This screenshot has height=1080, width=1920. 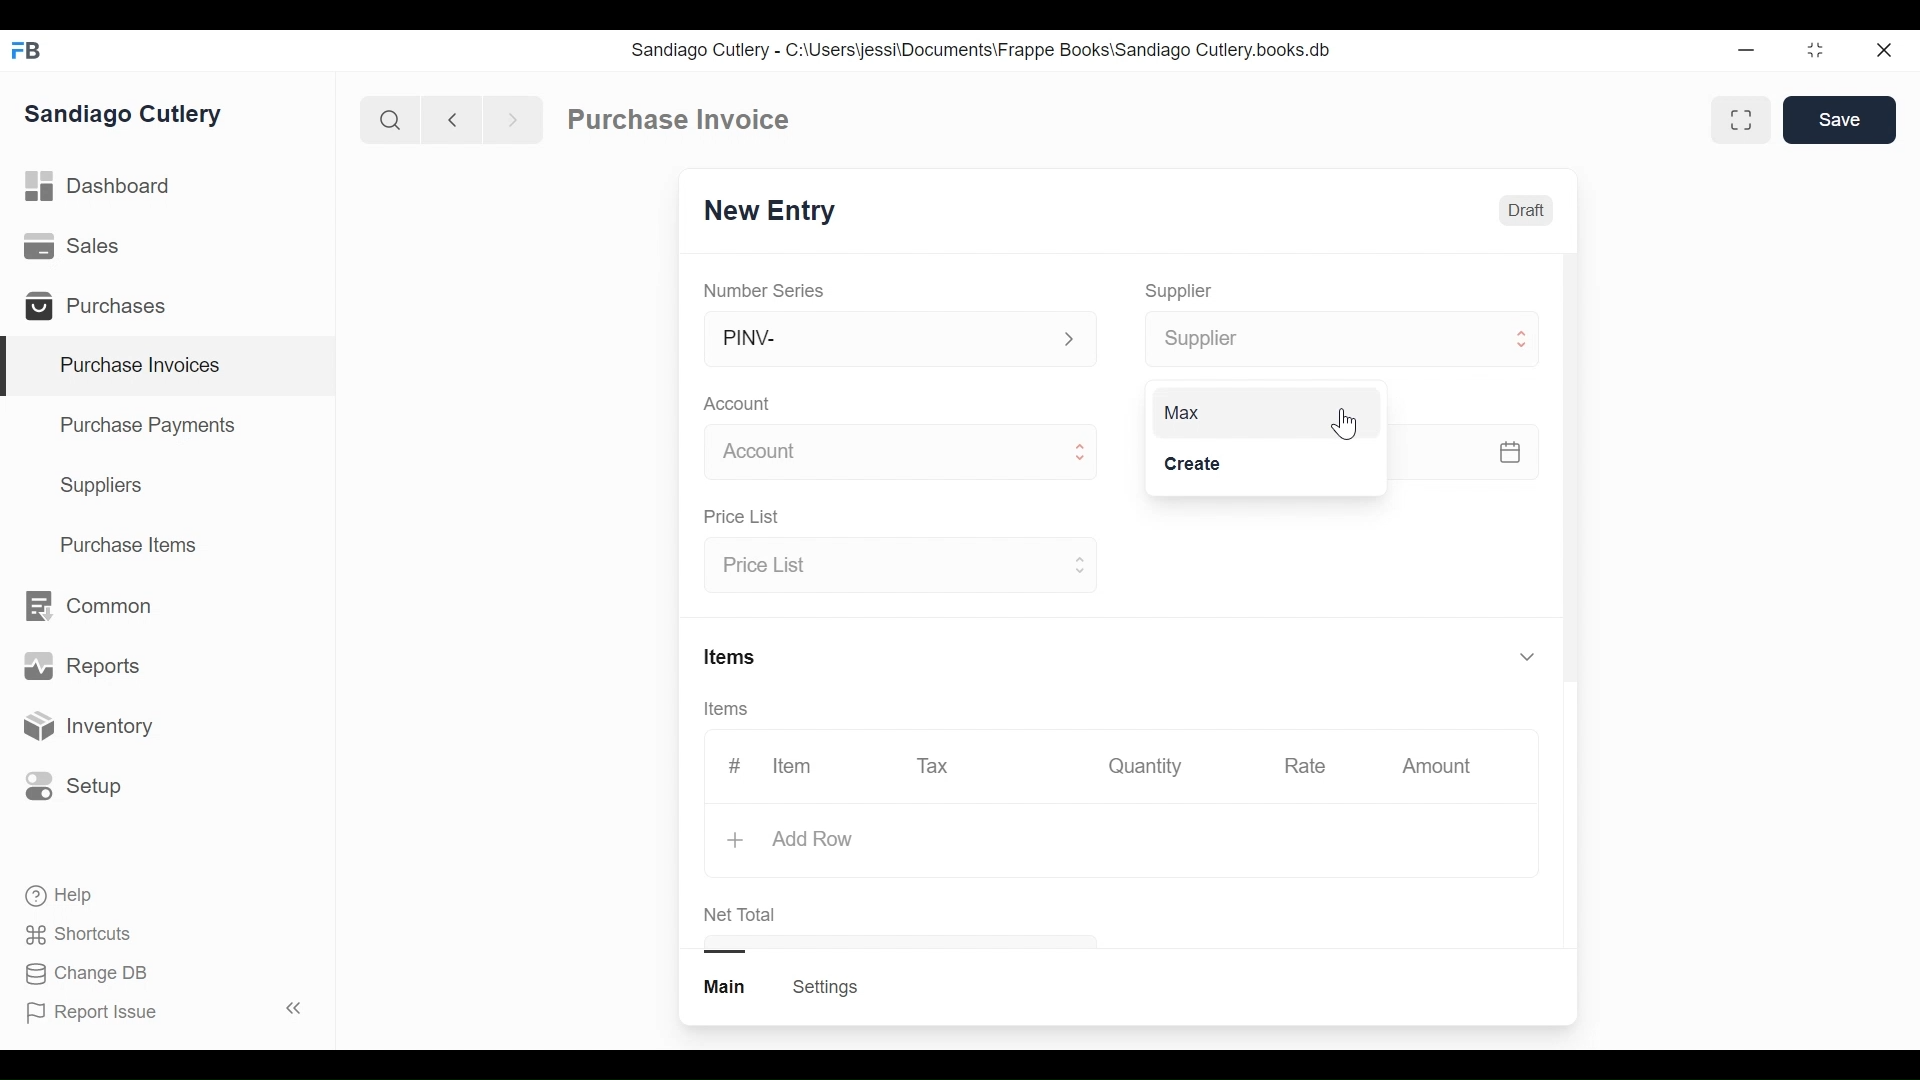 What do you see at coordinates (741, 915) in the screenshot?
I see `Net Total` at bounding box center [741, 915].